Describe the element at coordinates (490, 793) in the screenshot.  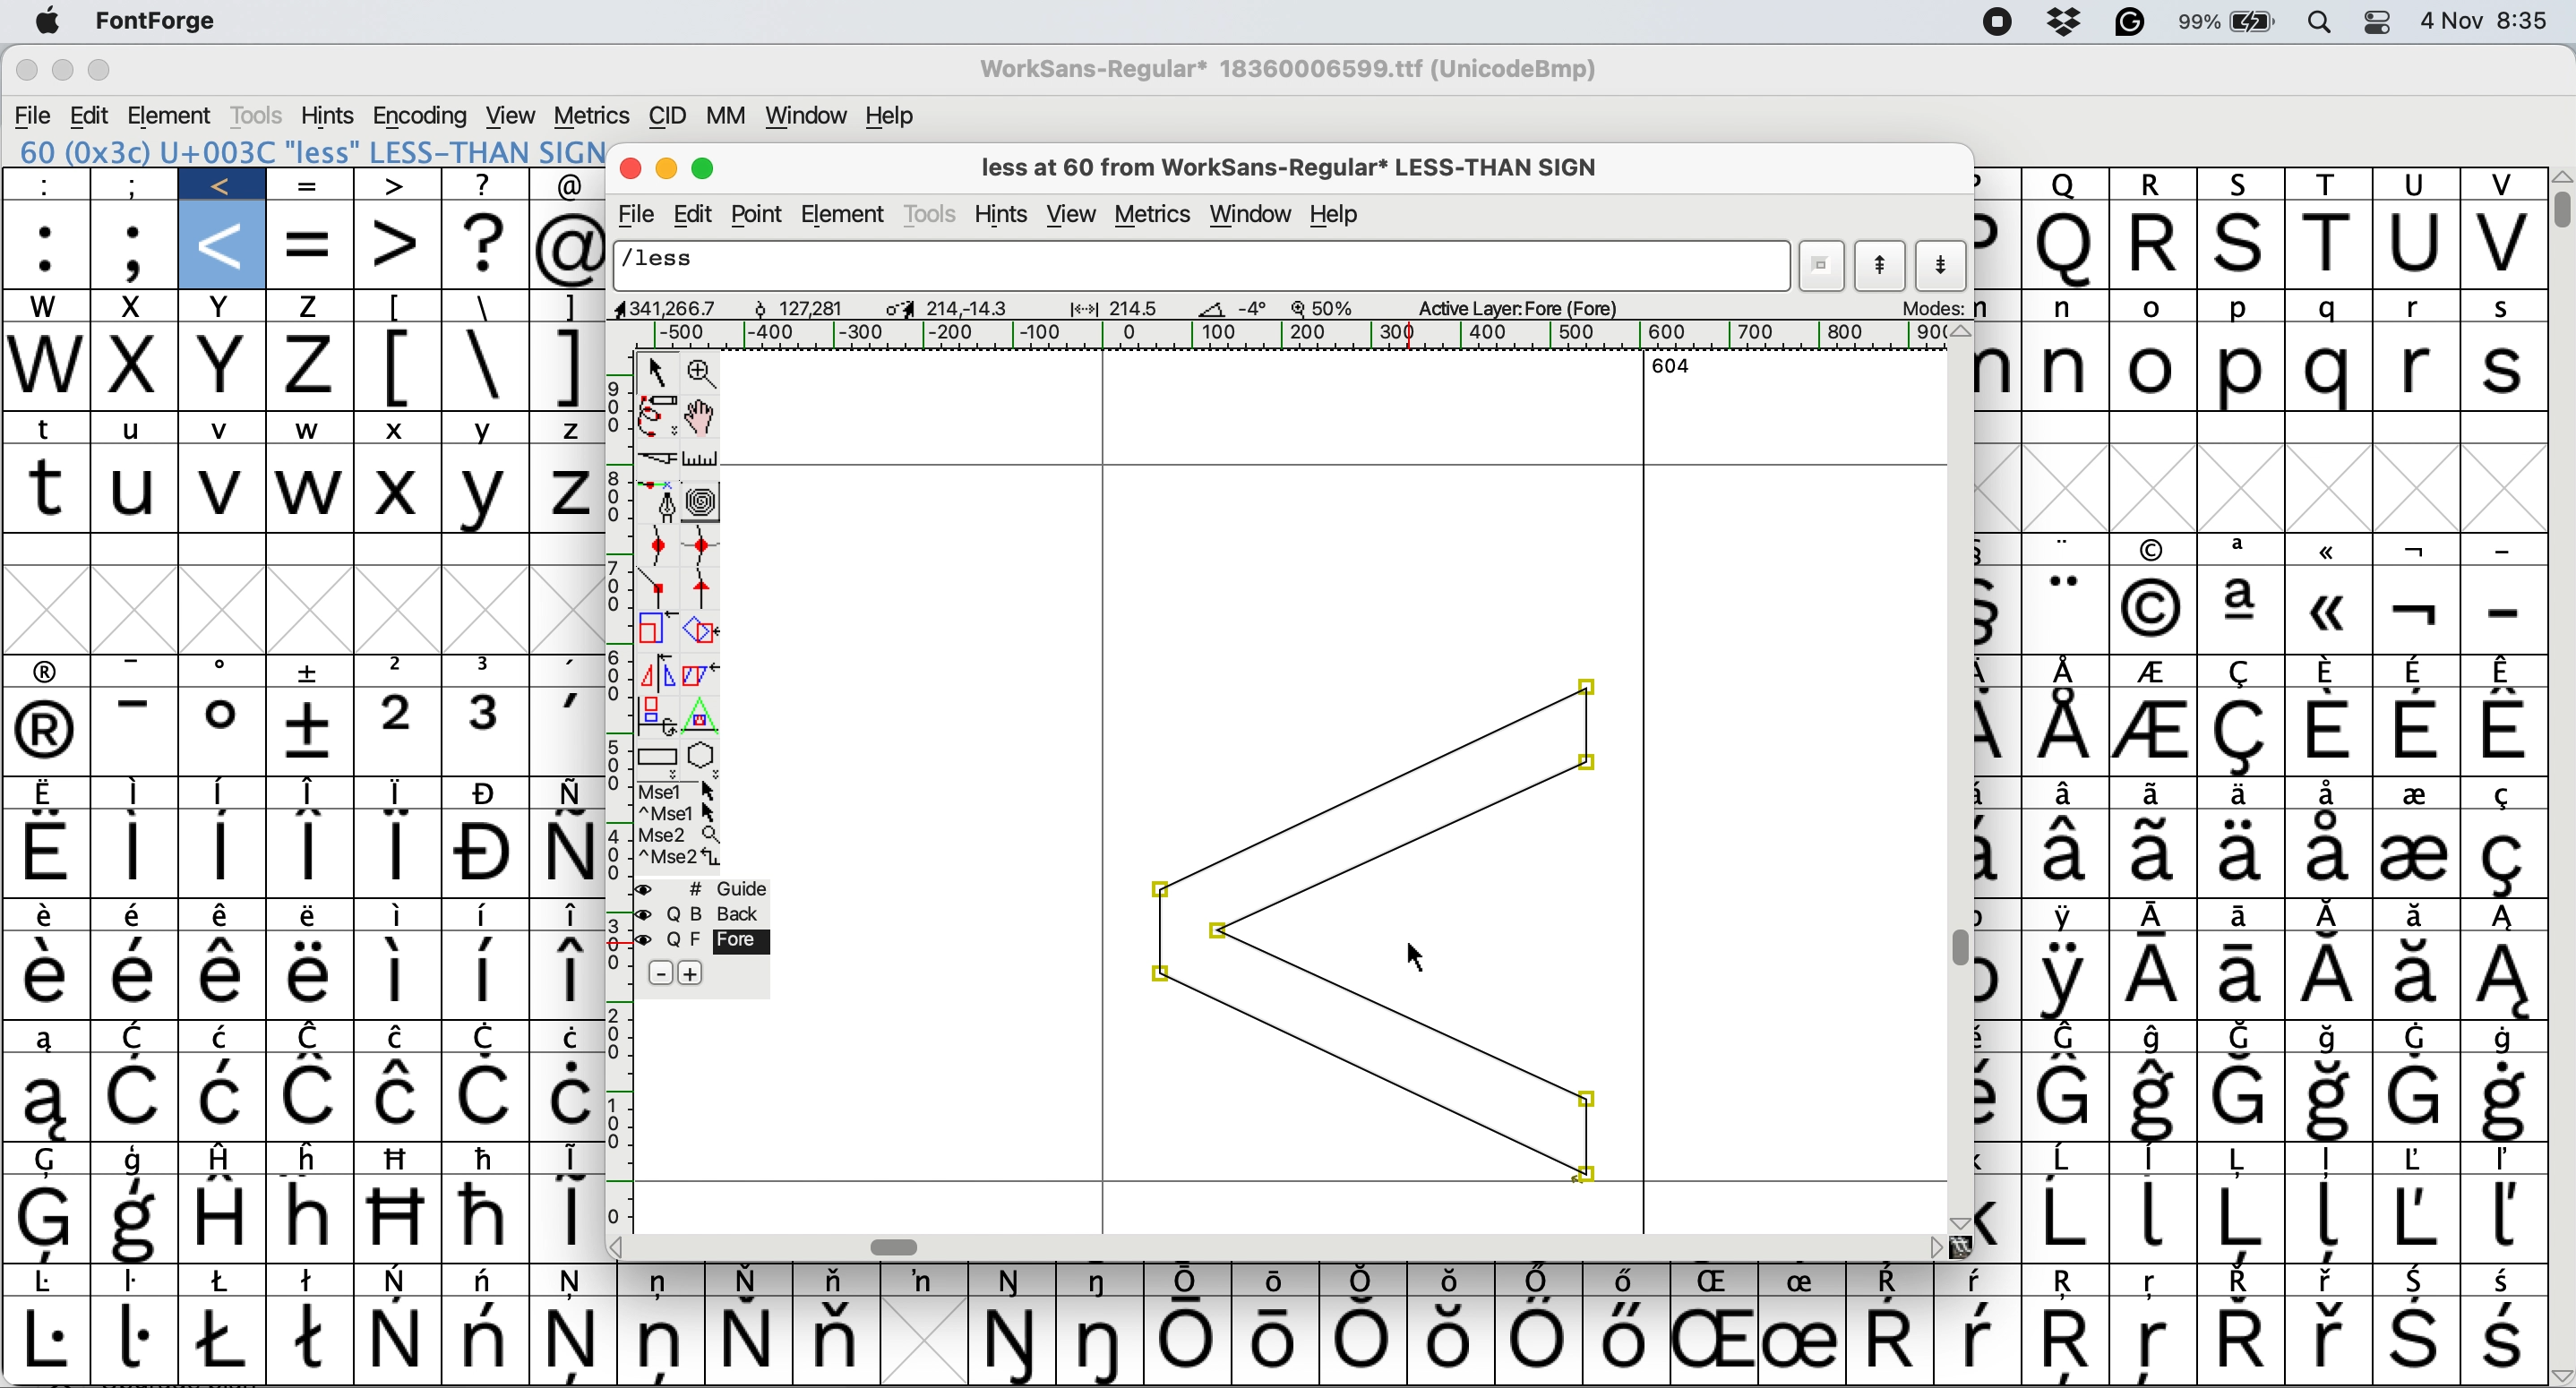
I see `Symbol` at that location.